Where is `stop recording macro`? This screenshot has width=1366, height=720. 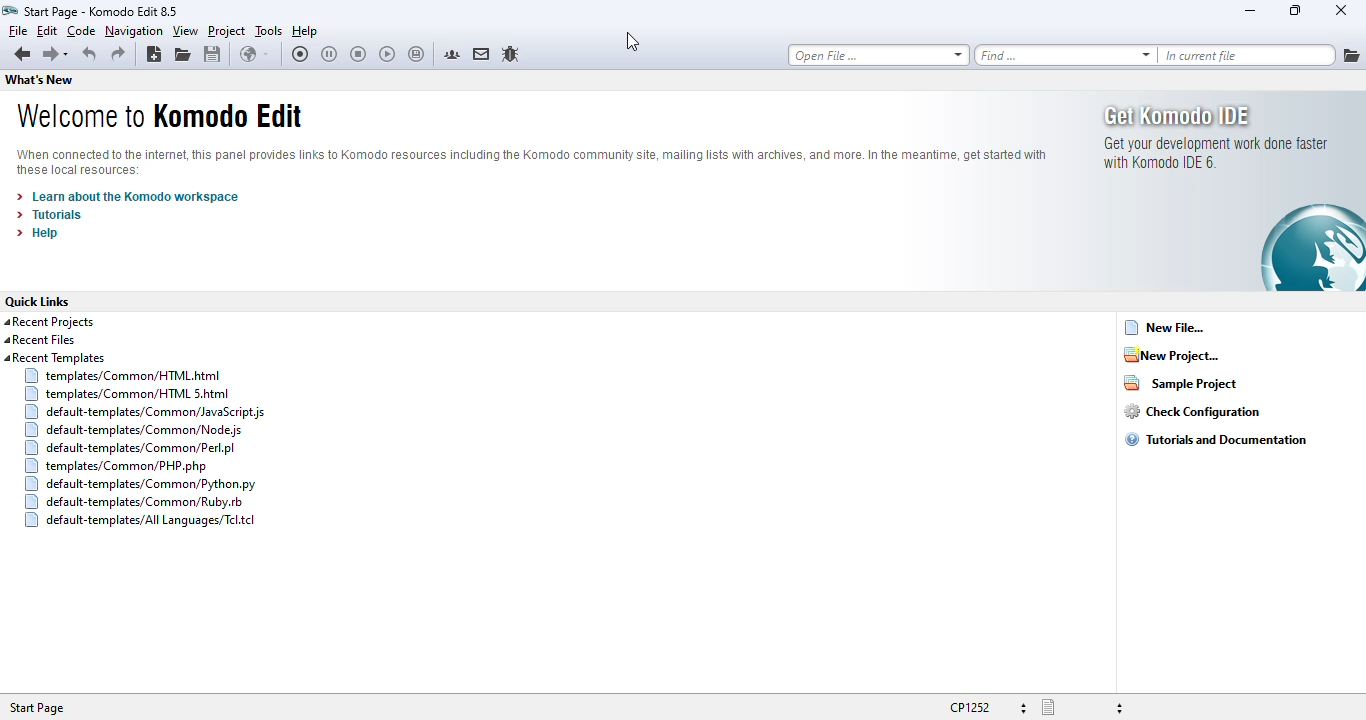 stop recording macro is located at coordinates (358, 55).